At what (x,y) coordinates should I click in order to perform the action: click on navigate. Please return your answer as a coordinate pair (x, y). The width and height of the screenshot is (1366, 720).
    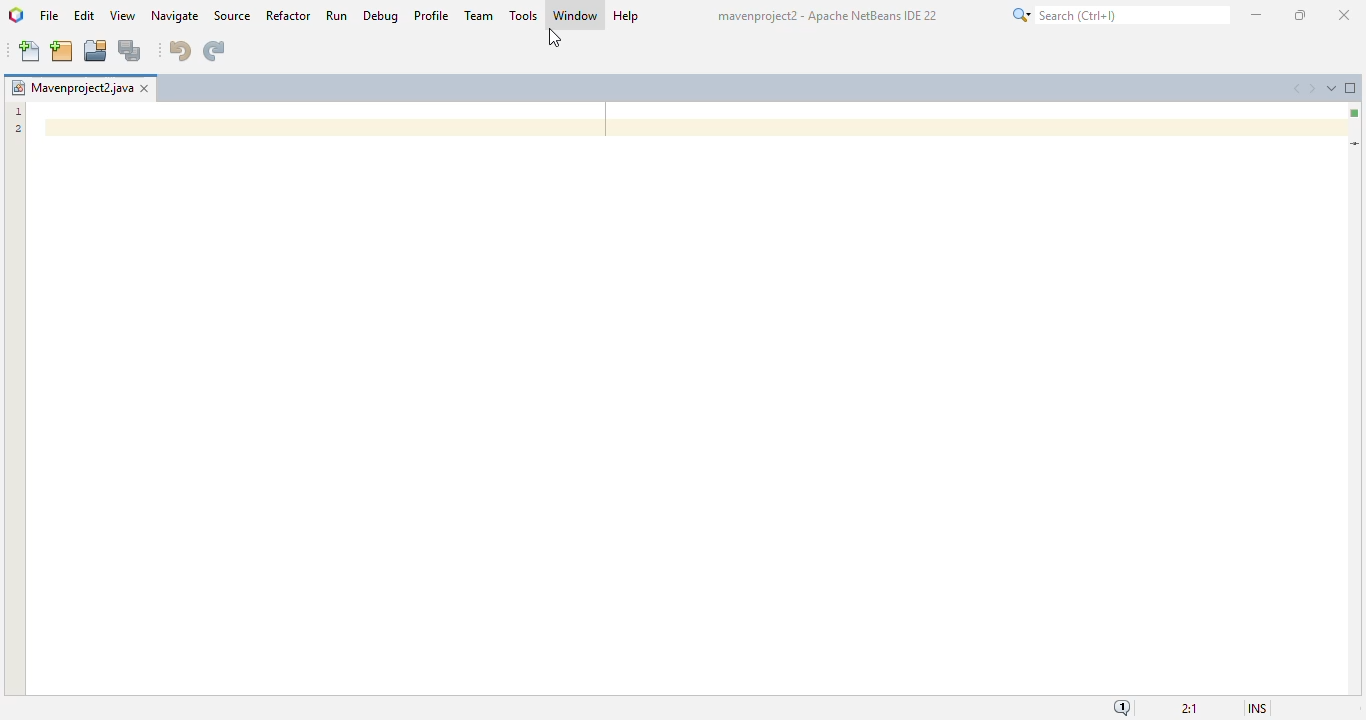
    Looking at the image, I should click on (175, 16).